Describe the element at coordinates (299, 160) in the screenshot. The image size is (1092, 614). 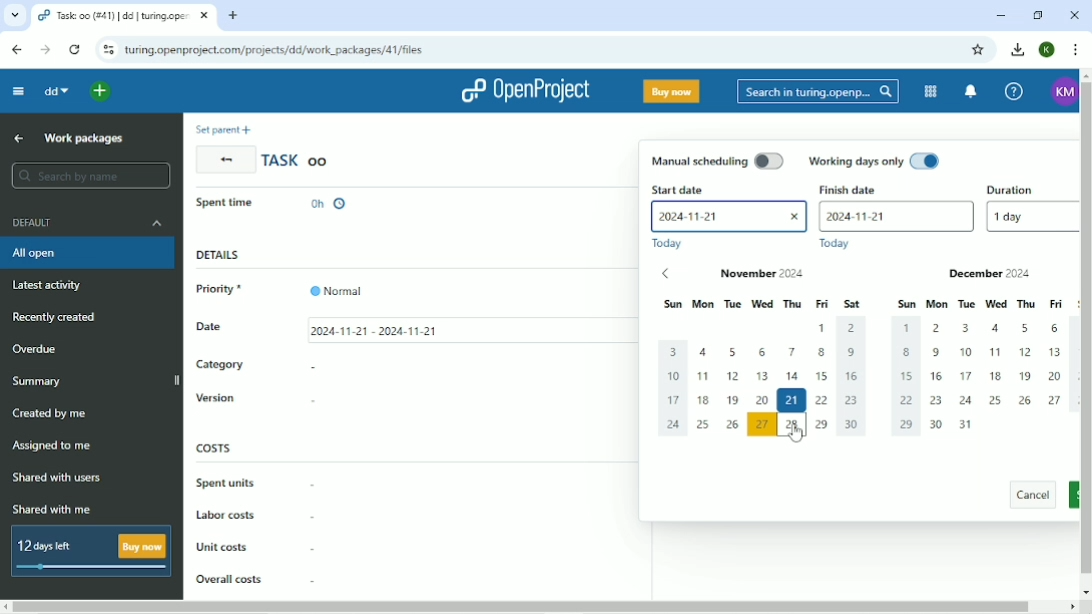
I see `Task oo` at that location.